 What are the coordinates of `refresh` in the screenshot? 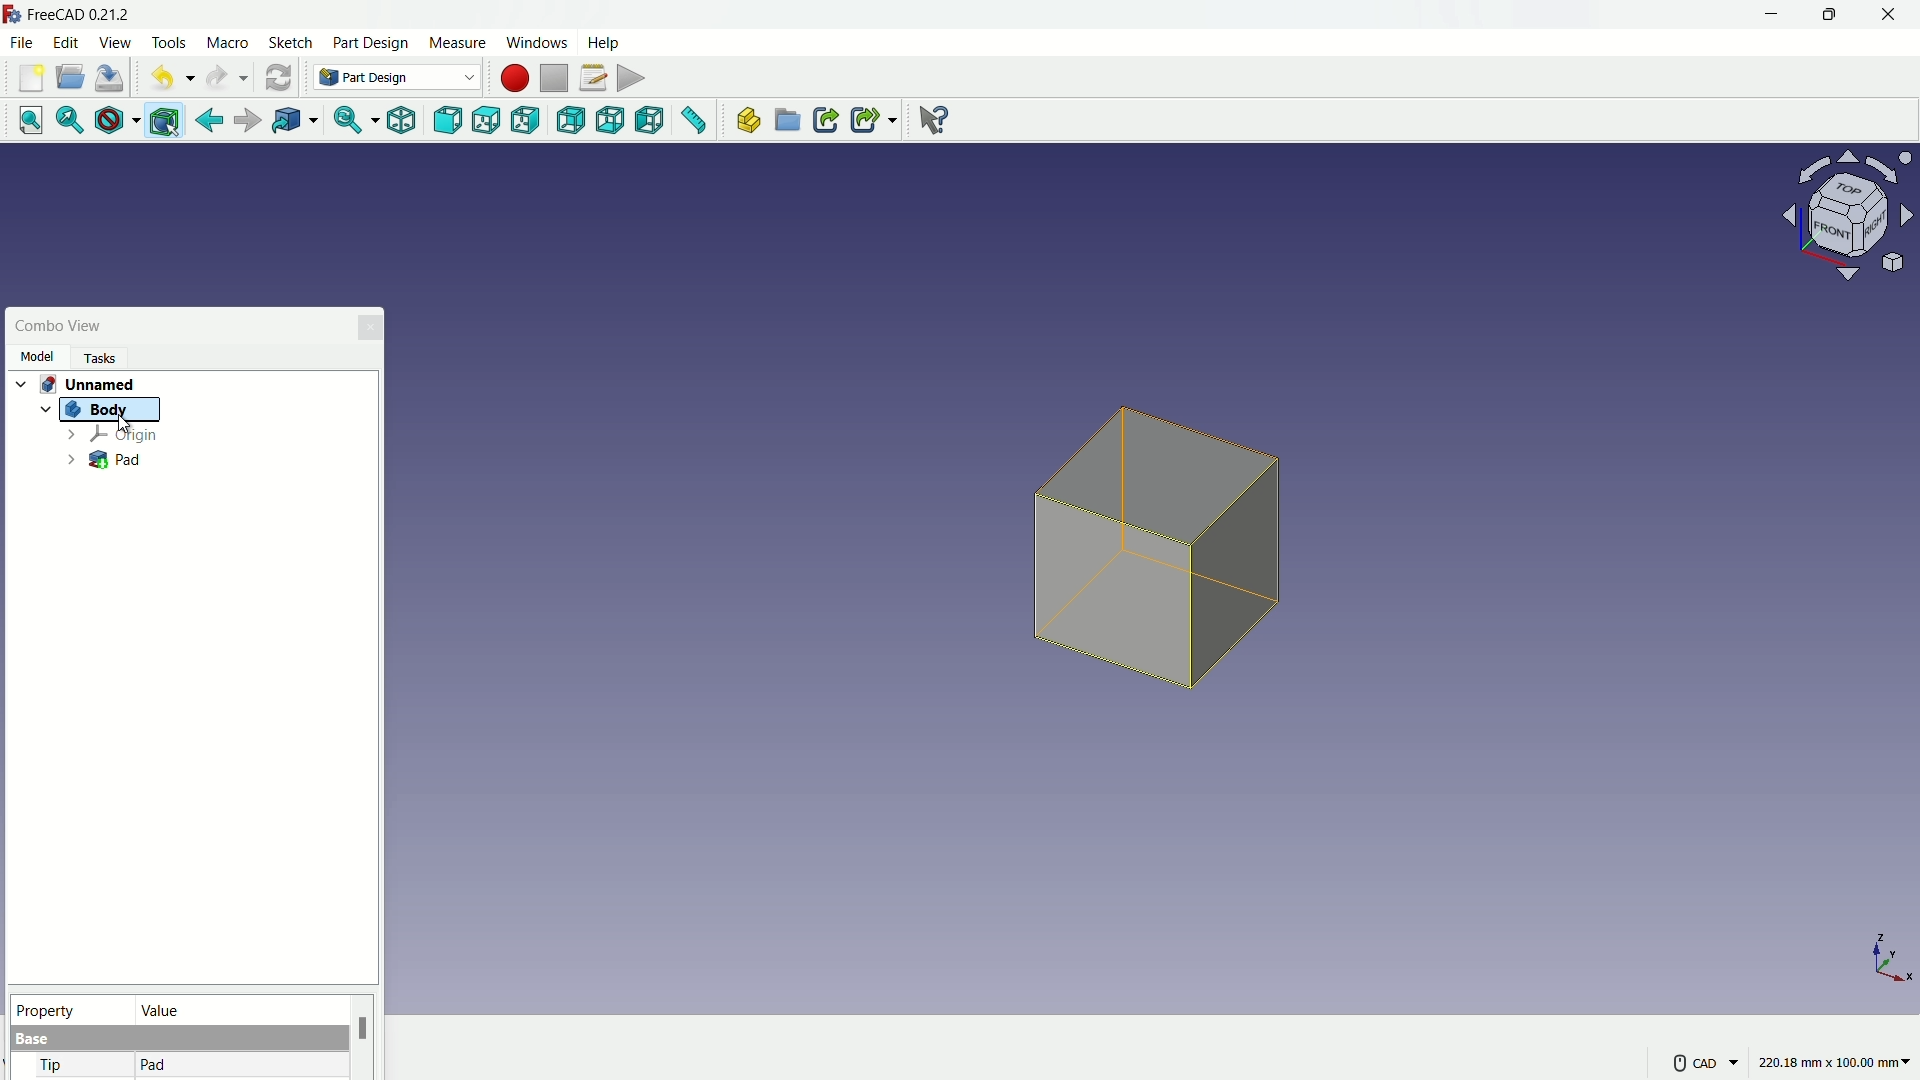 It's located at (278, 76).